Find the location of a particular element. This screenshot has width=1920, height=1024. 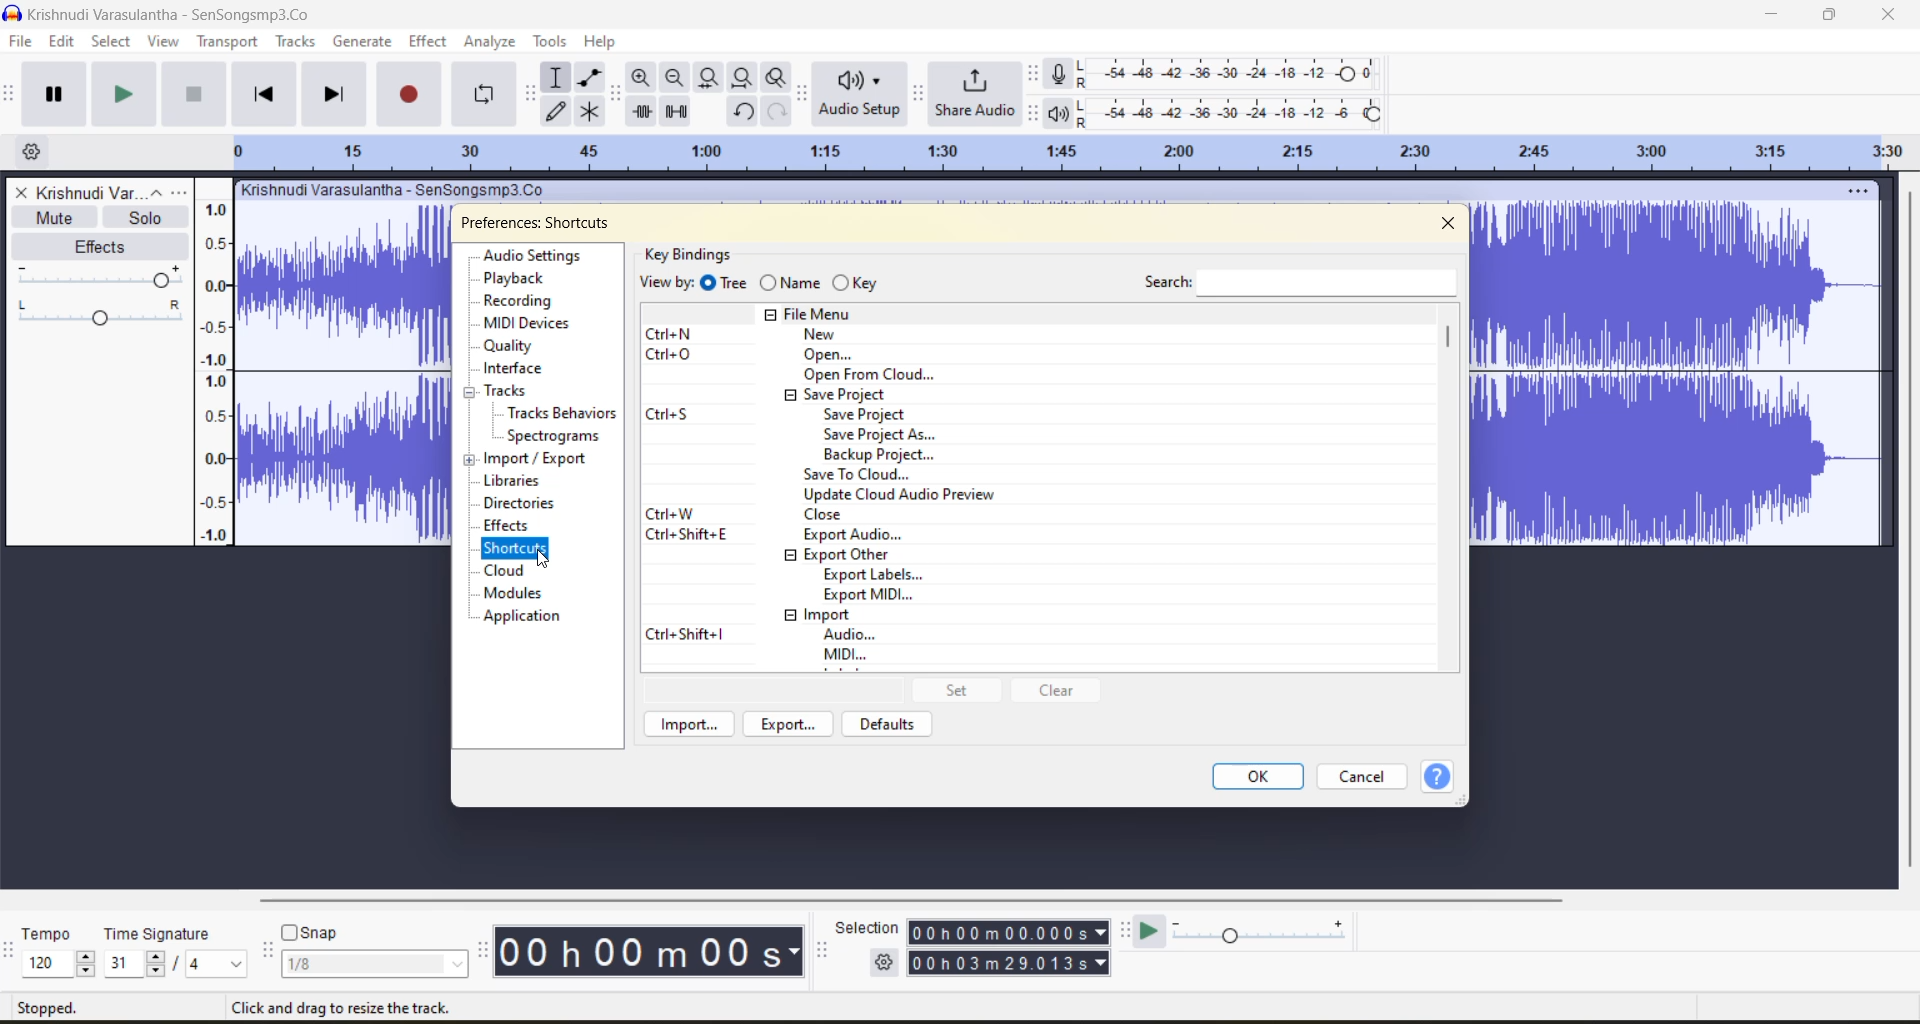

record meter is located at coordinates (1061, 74).